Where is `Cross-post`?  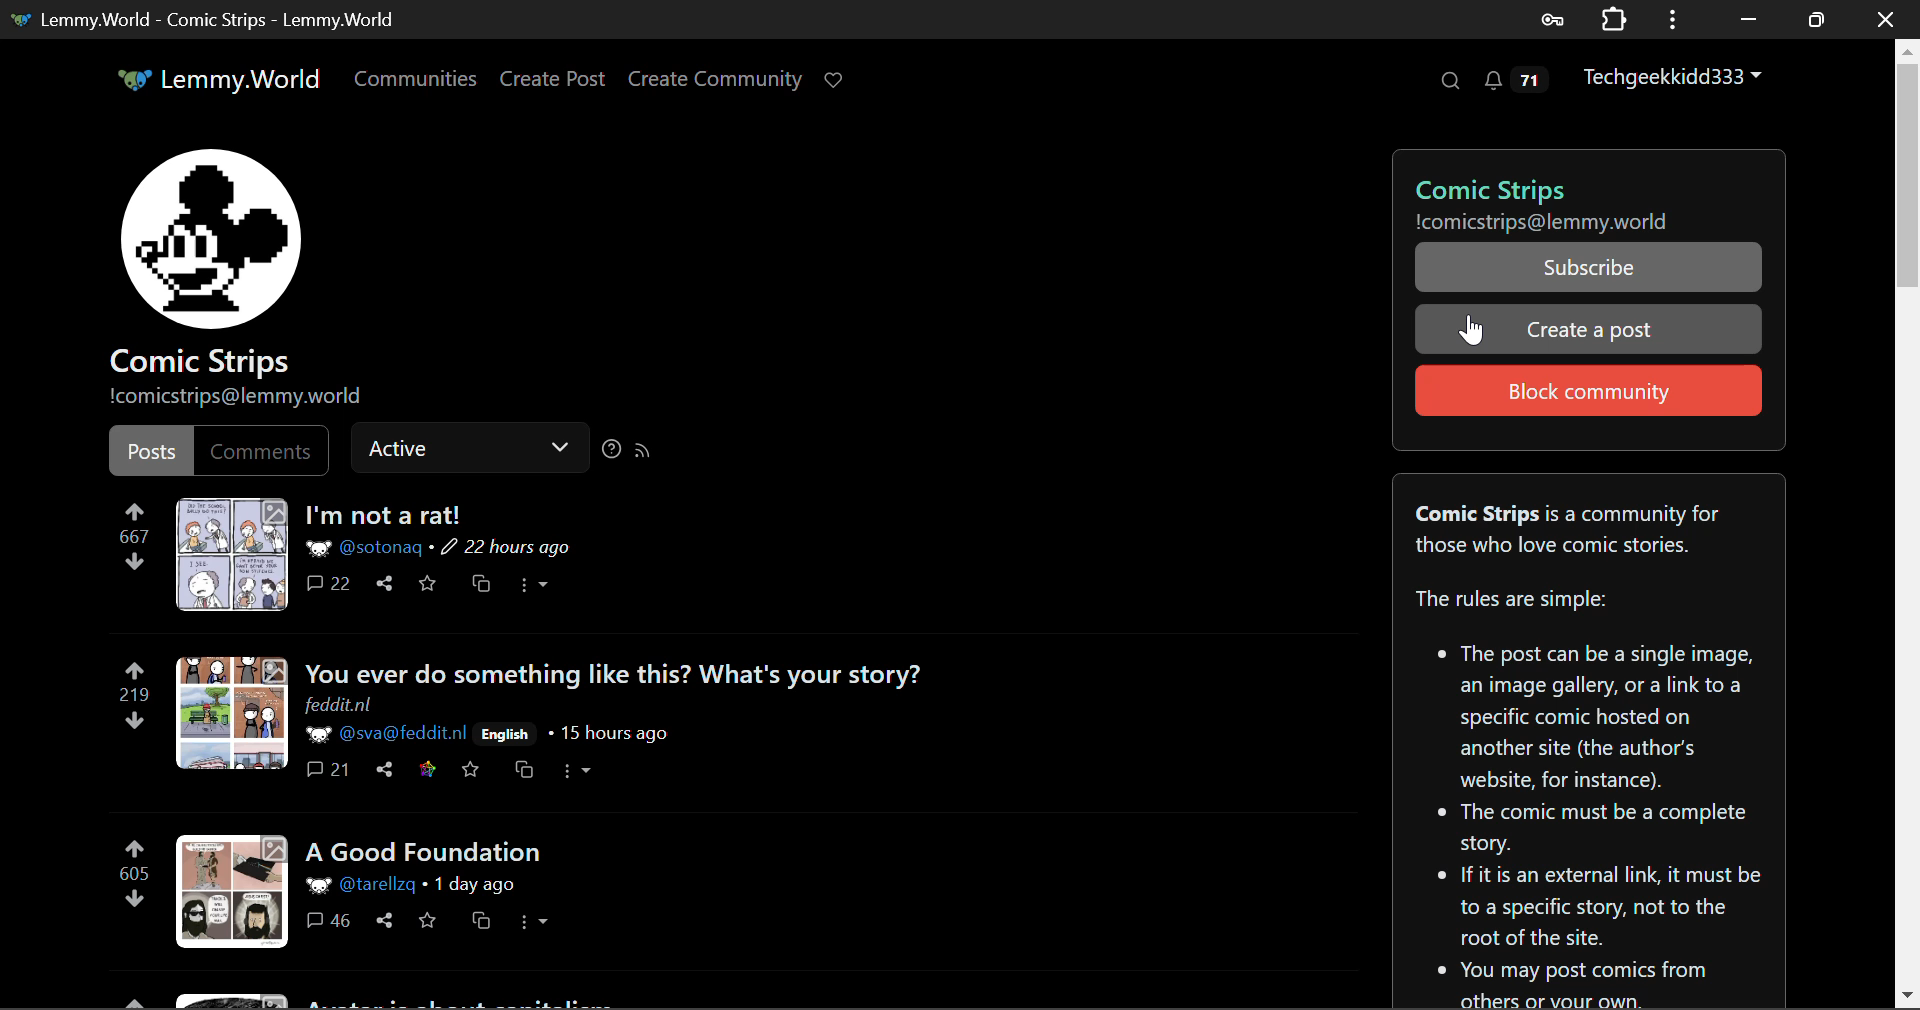
Cross-post is located at coordinates (481, 584).